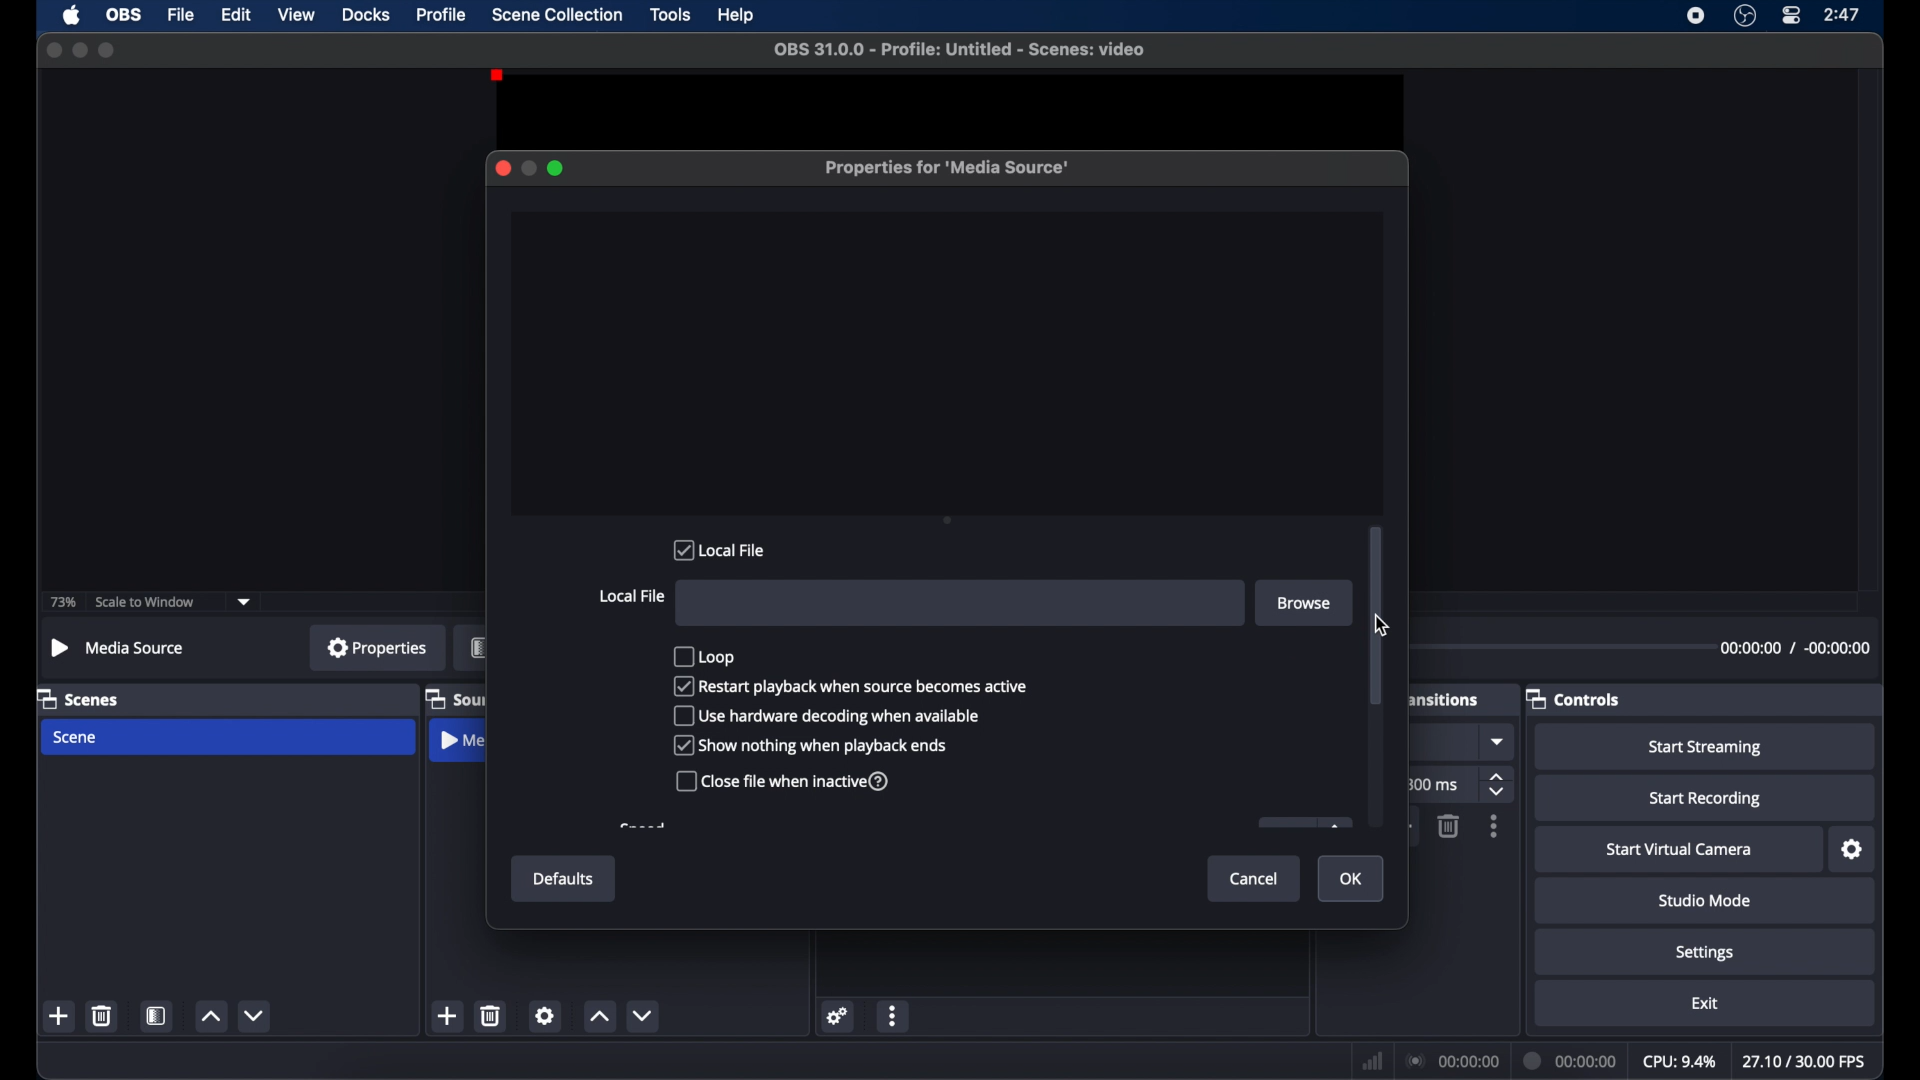 Image resolution: width=1920 pixels, height=1080 pixels. Describe the element at coordinates (1494, 826) in the screenshot. I see `moreoptions` at that location.